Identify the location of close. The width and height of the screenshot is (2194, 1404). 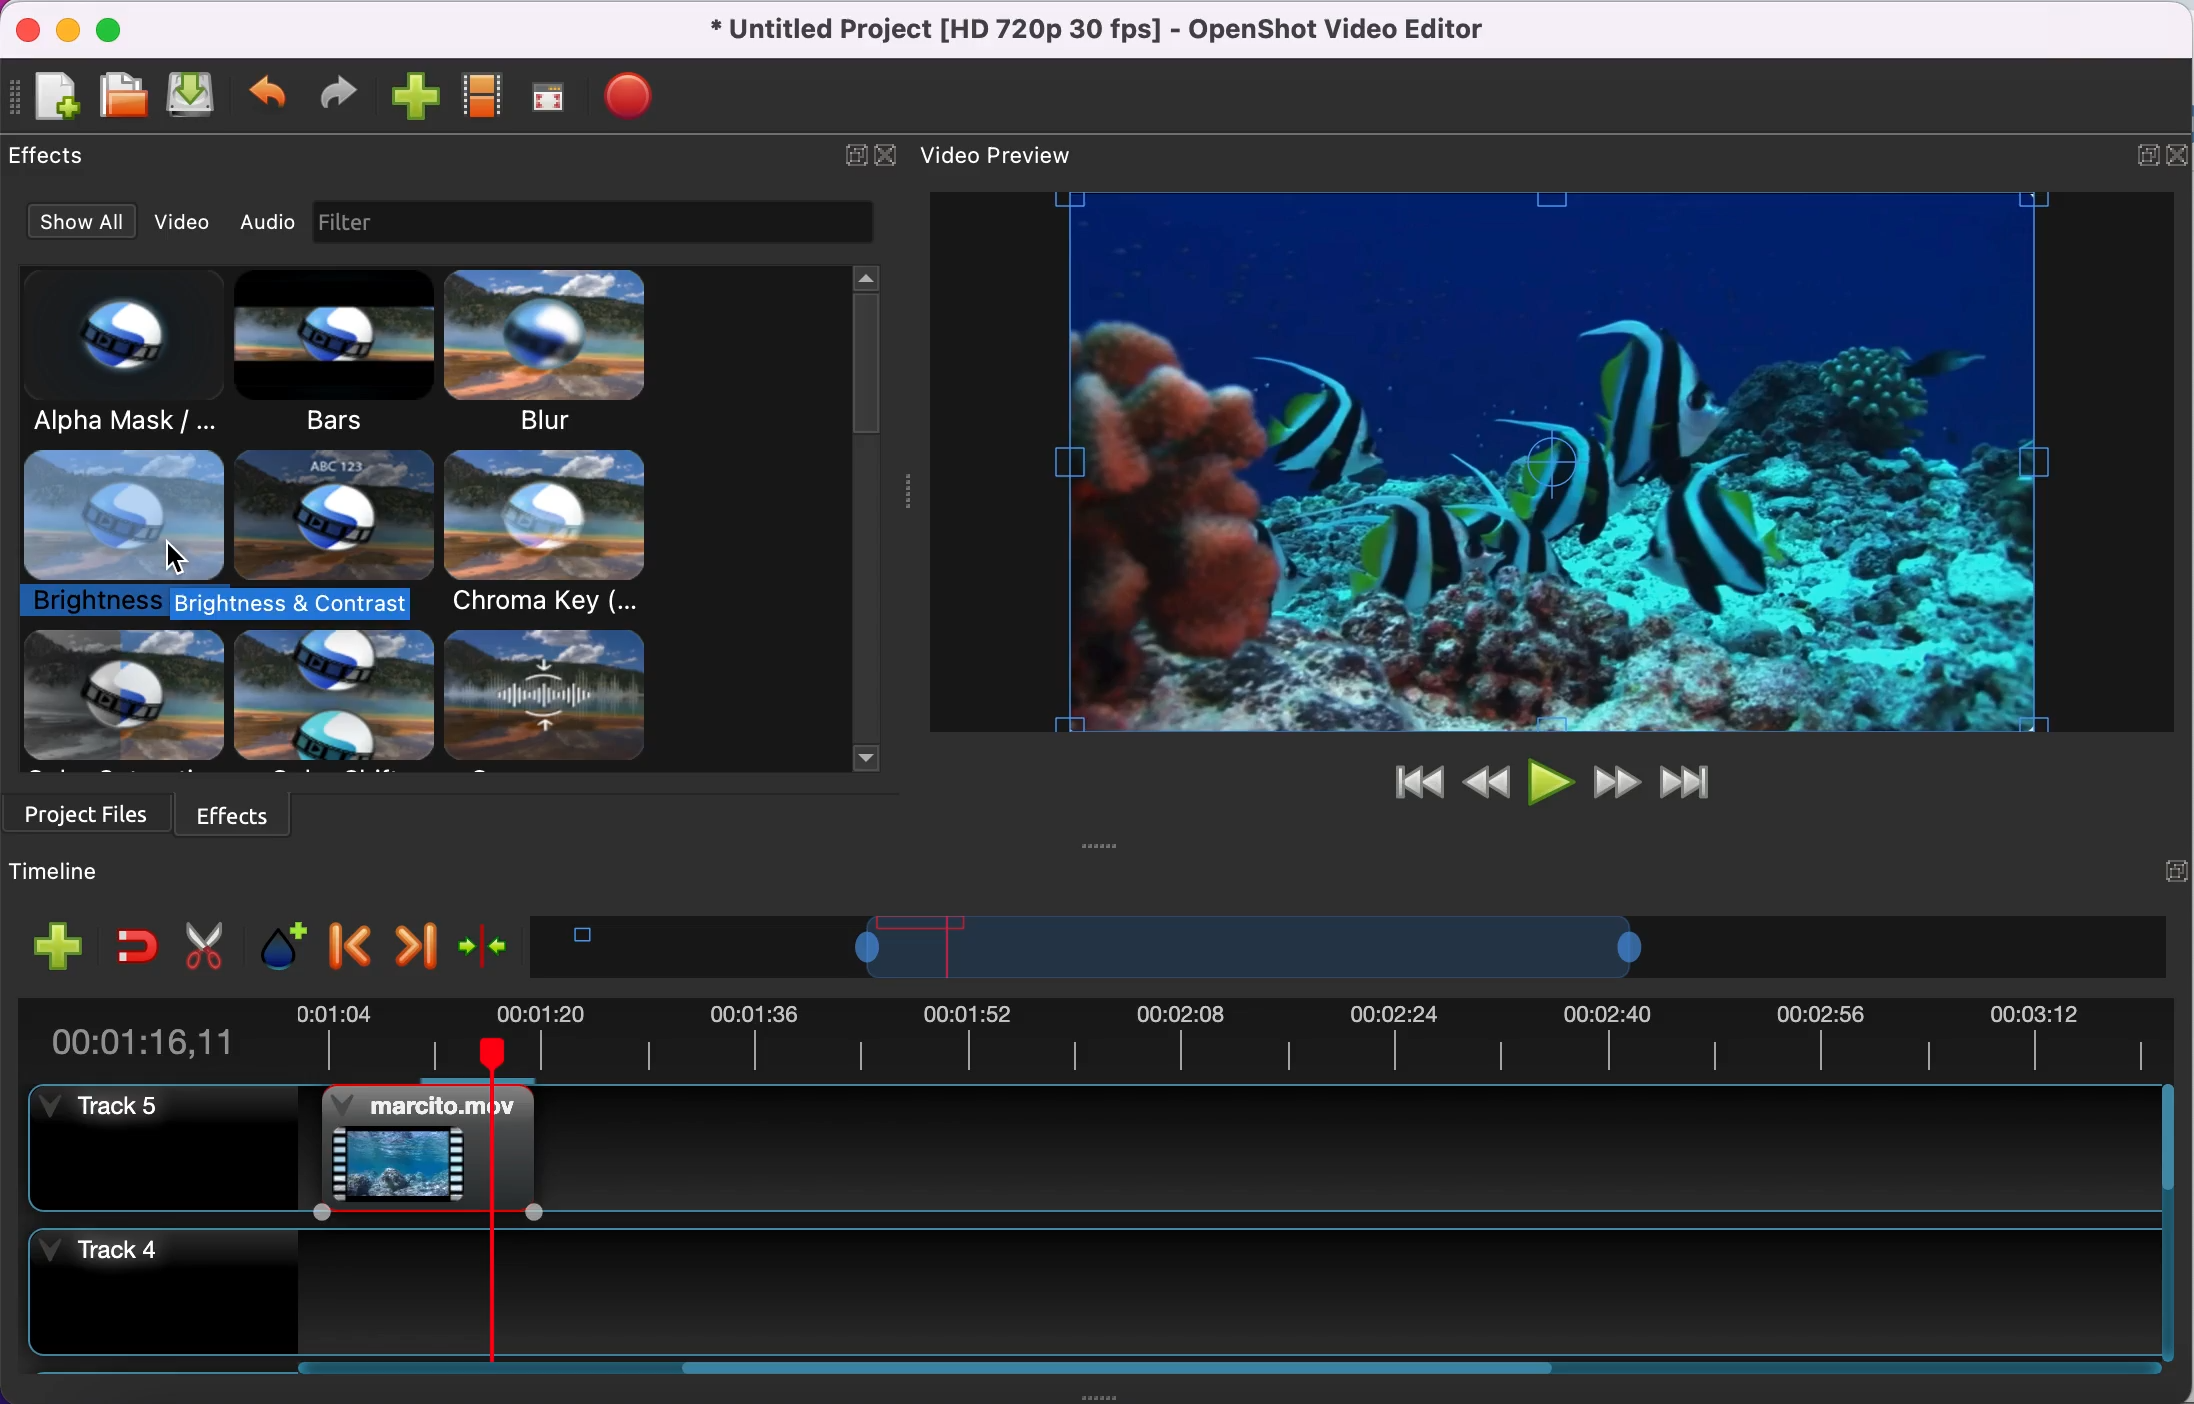
(32, 27).